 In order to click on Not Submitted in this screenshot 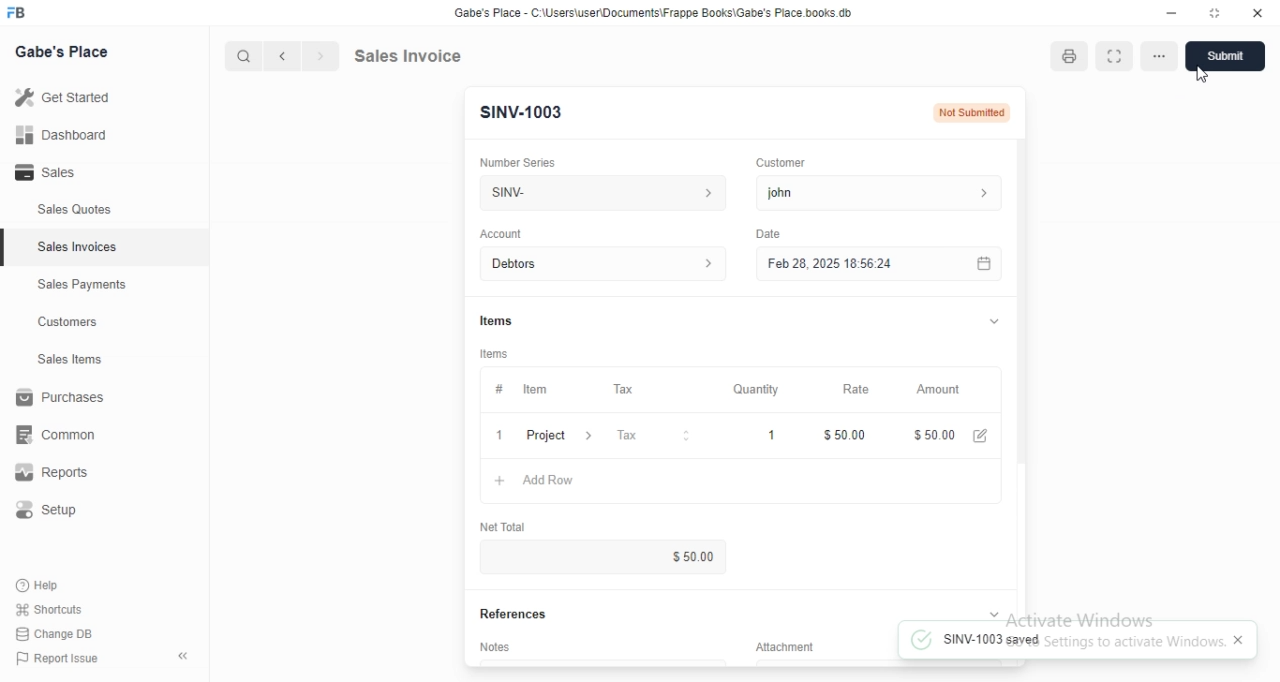, I will do `click(970, 111)`.